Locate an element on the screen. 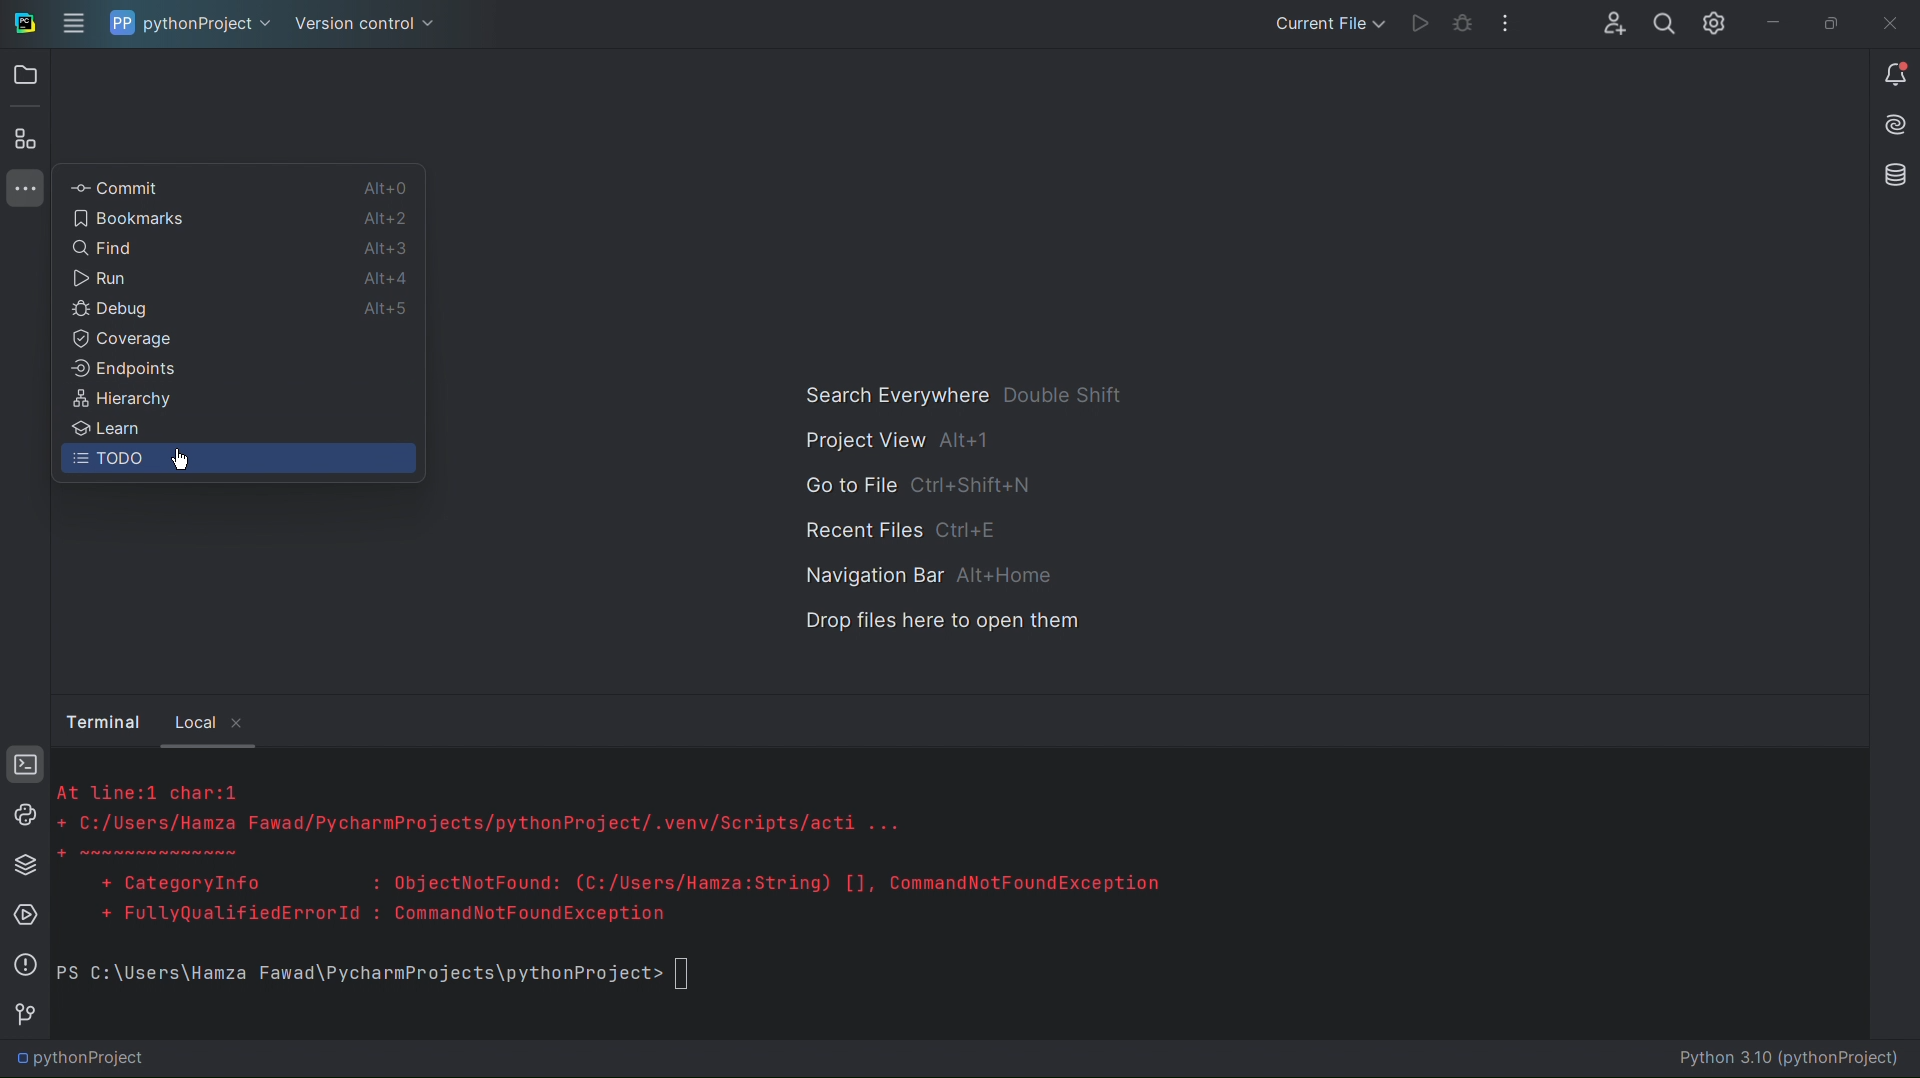 This screenshot has width=1920, height=1078. Terminal is located at coordinates (19, 765).